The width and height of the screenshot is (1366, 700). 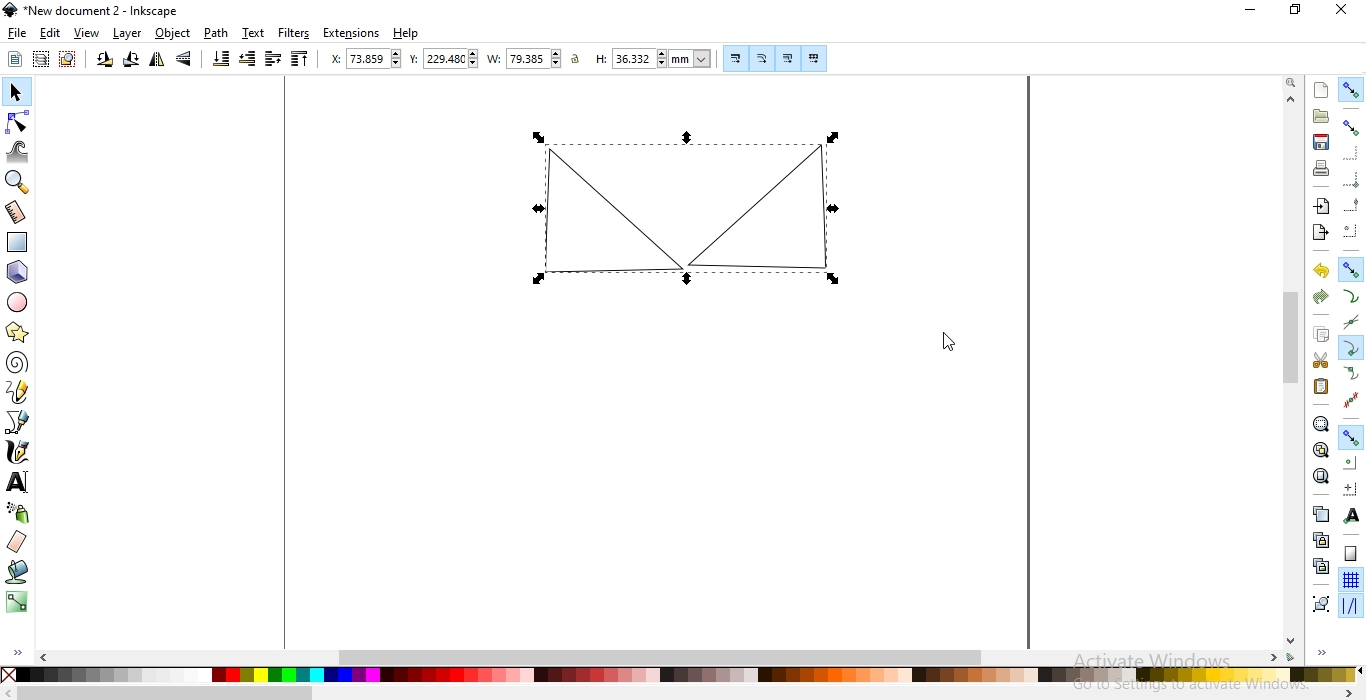 What do you see at coordinates (42, 58) in the screenshot?
I see `select all objects in all visible and unlocked layers` at bounding box center [42, 58].